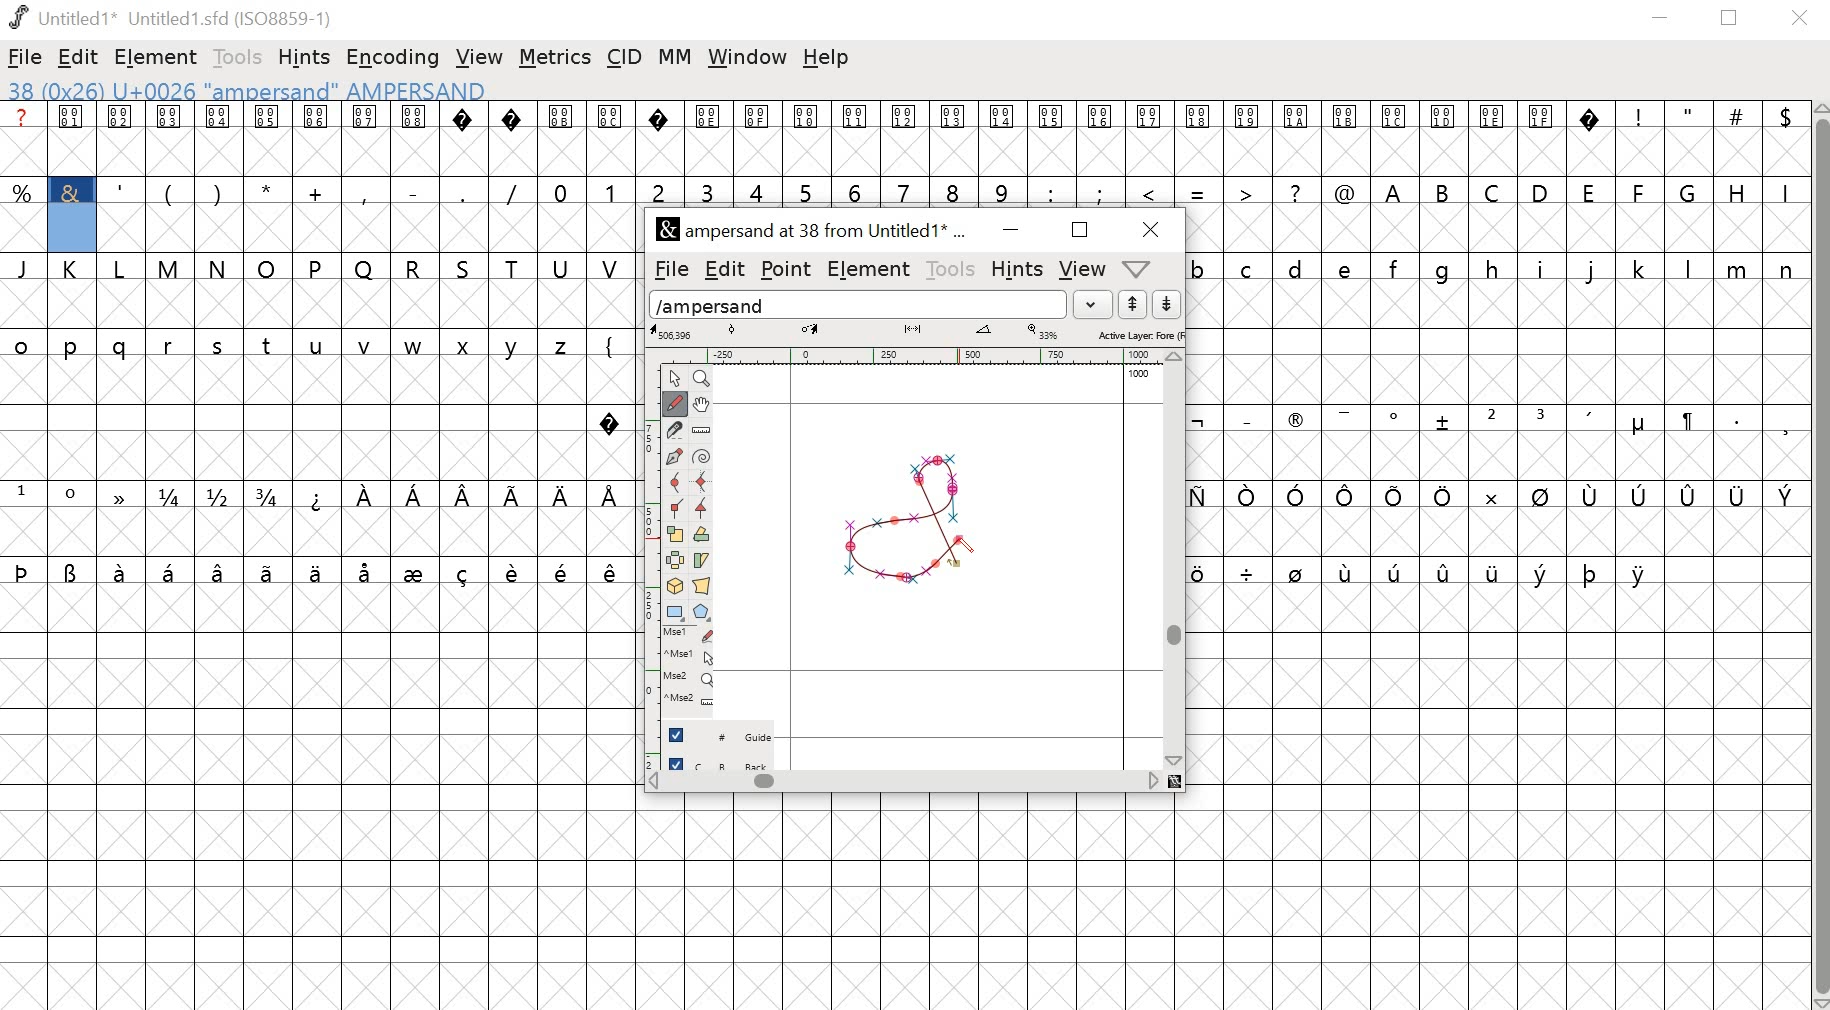  What do you see at coordinates (724, 267) in the screenshot?
I see `edit` at bounding box center [724, 267].